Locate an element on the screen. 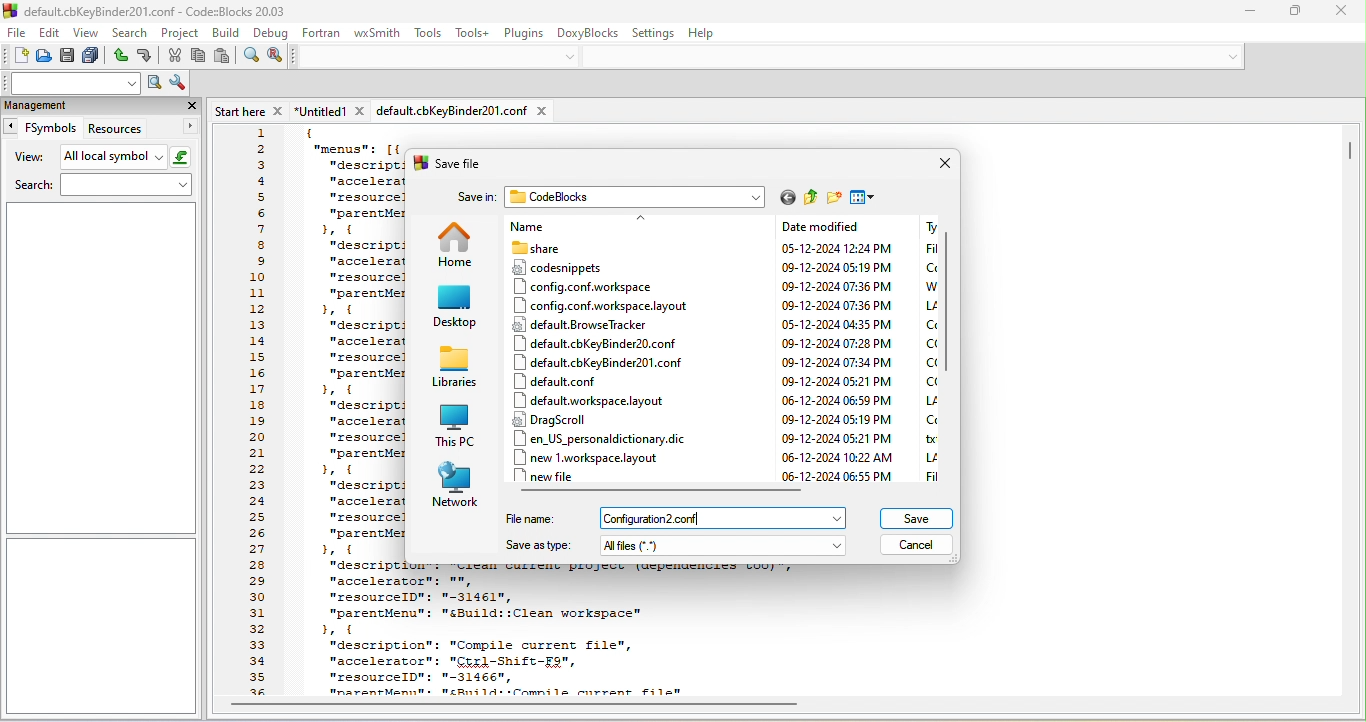  plugins is located at coordinates (525, 34).